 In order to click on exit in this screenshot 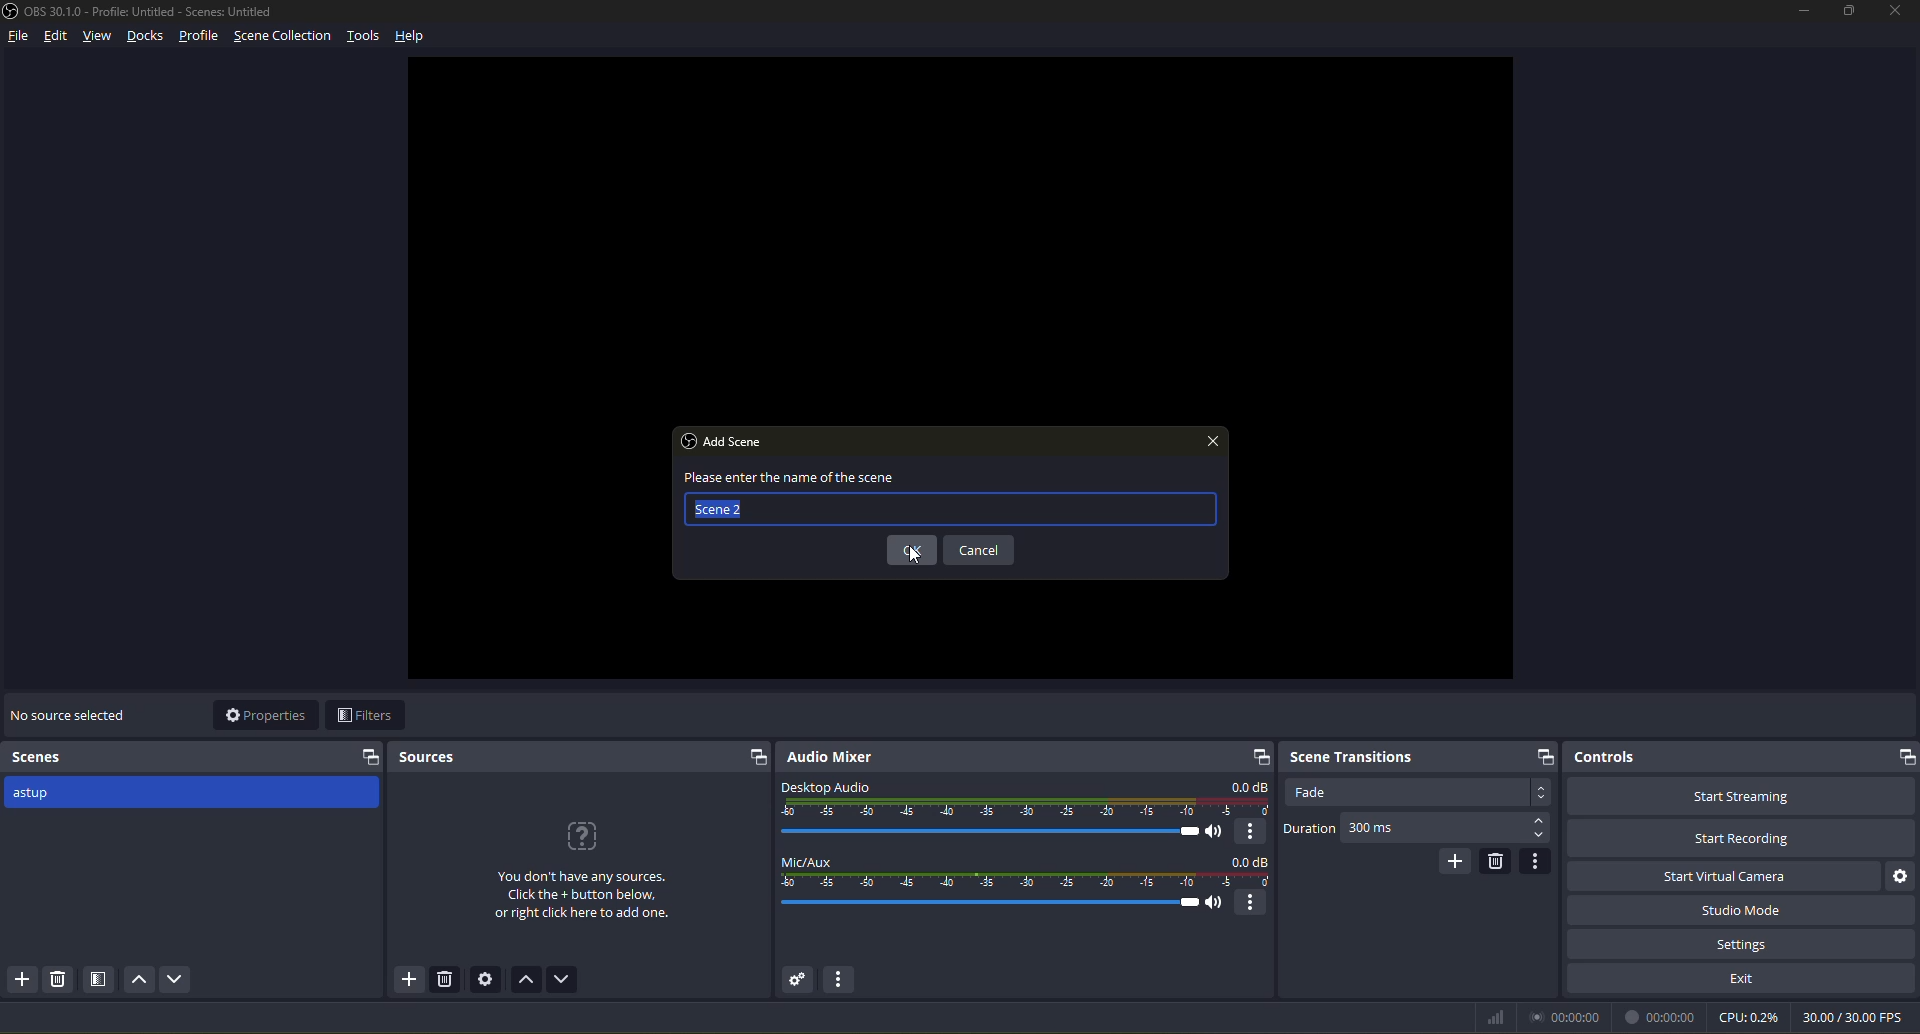, I will do `click(1744, 978)`.